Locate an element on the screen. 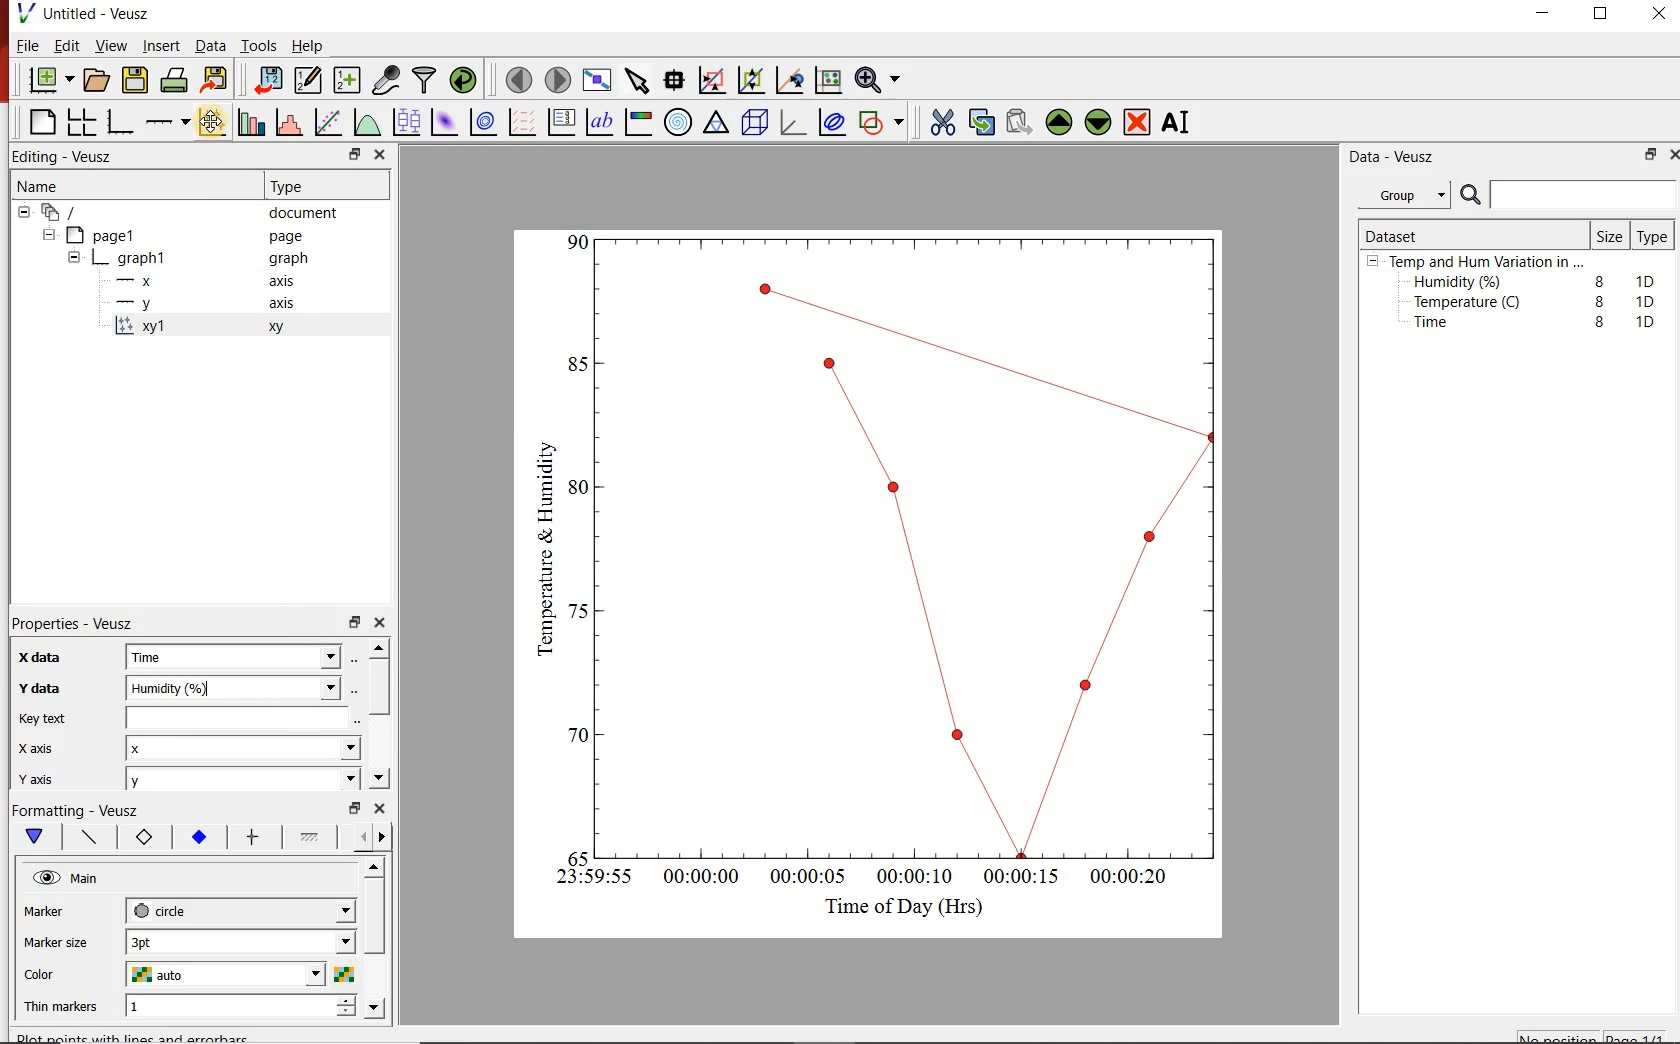 This screenshot has height=1044, width=1680. auto is located at coordinates (161, 975).